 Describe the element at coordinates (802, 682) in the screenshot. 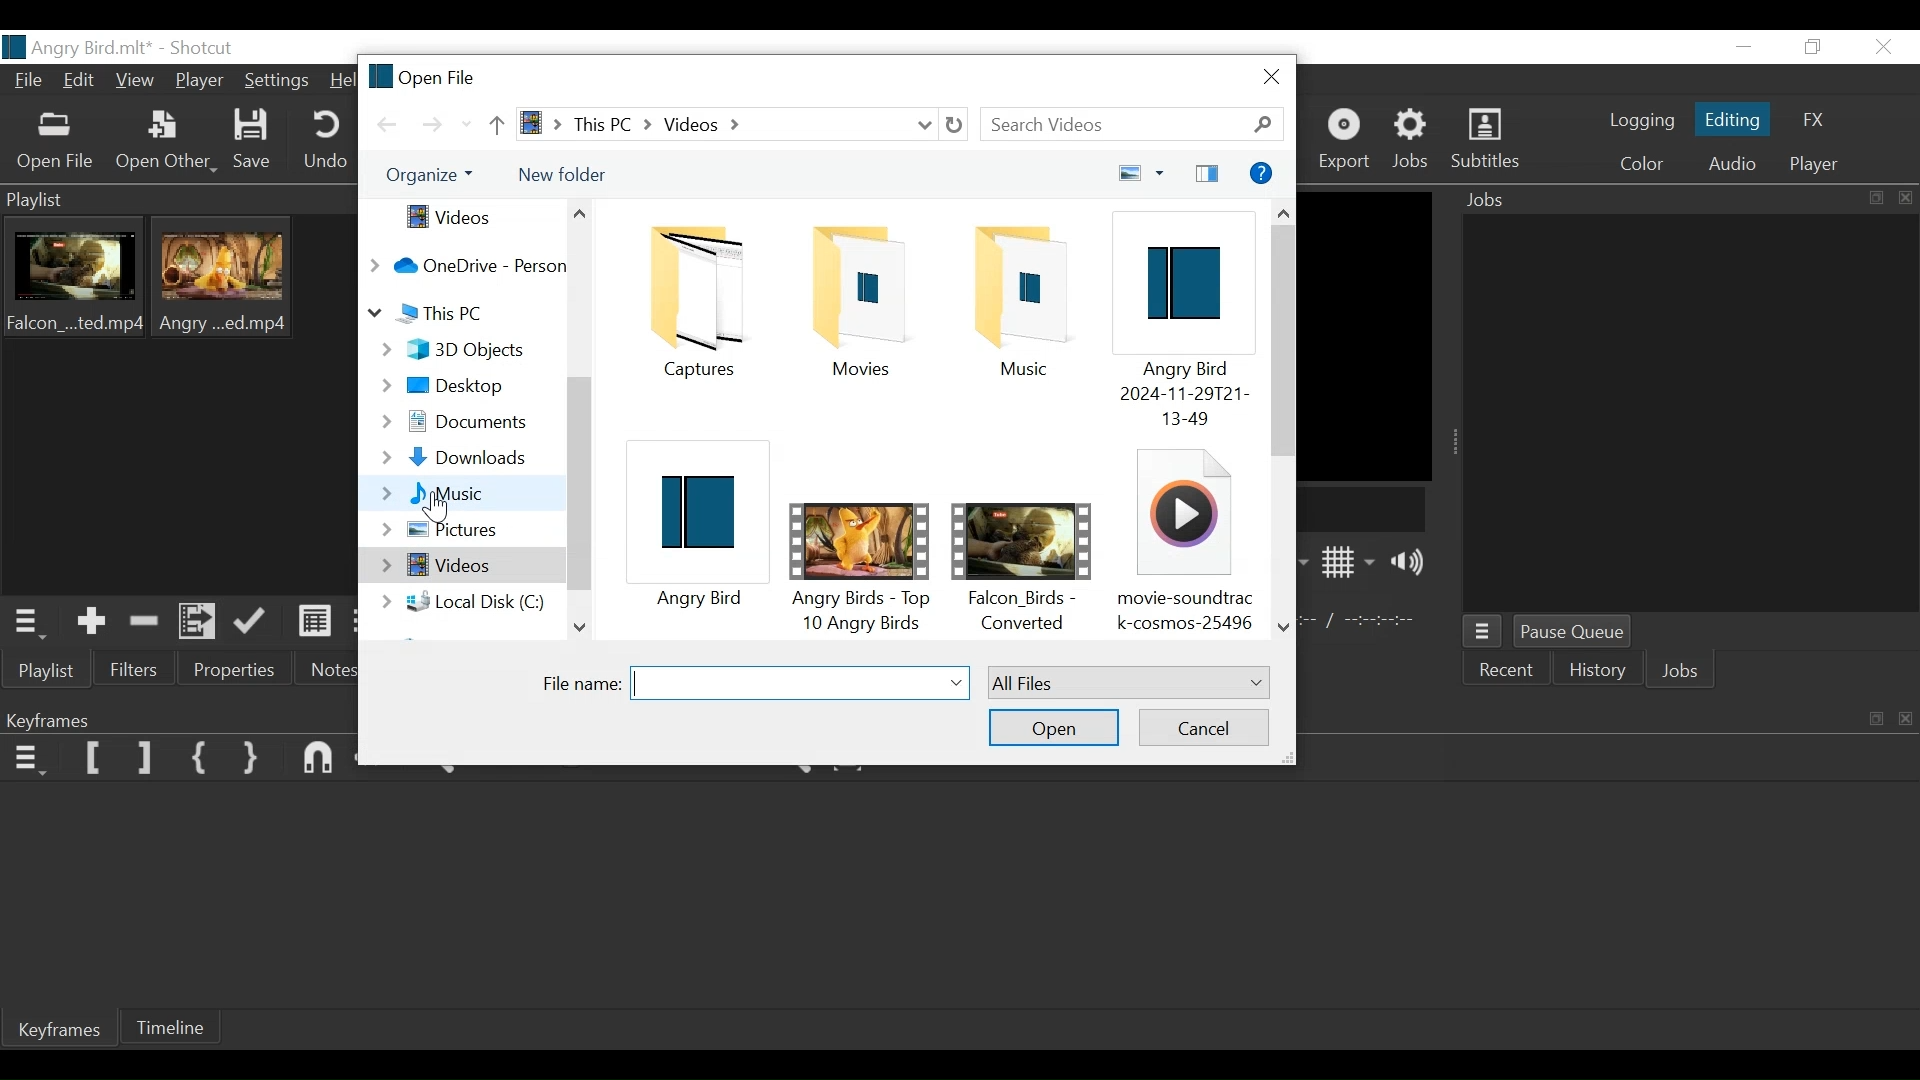

I see `Selected File Name` at that location.